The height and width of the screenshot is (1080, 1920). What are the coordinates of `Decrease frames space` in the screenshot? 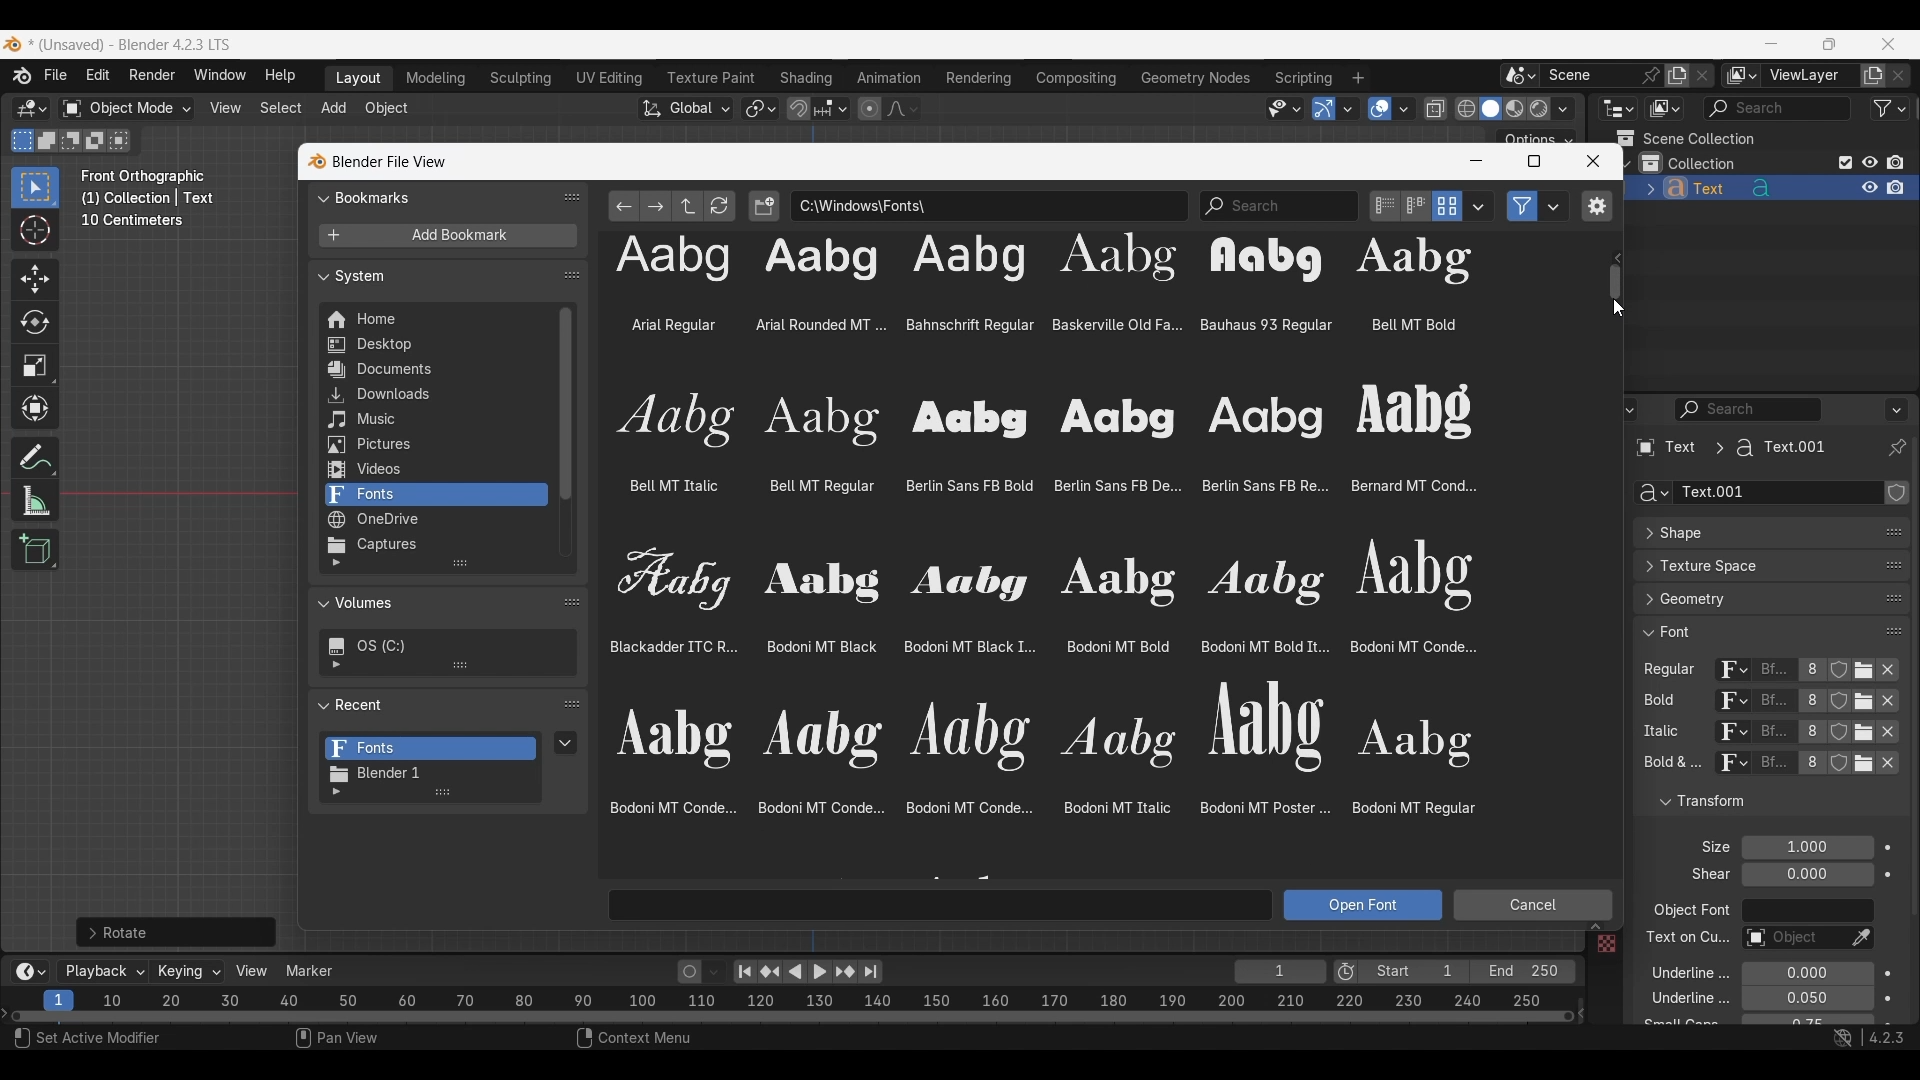 It's located at (1582, 1012).